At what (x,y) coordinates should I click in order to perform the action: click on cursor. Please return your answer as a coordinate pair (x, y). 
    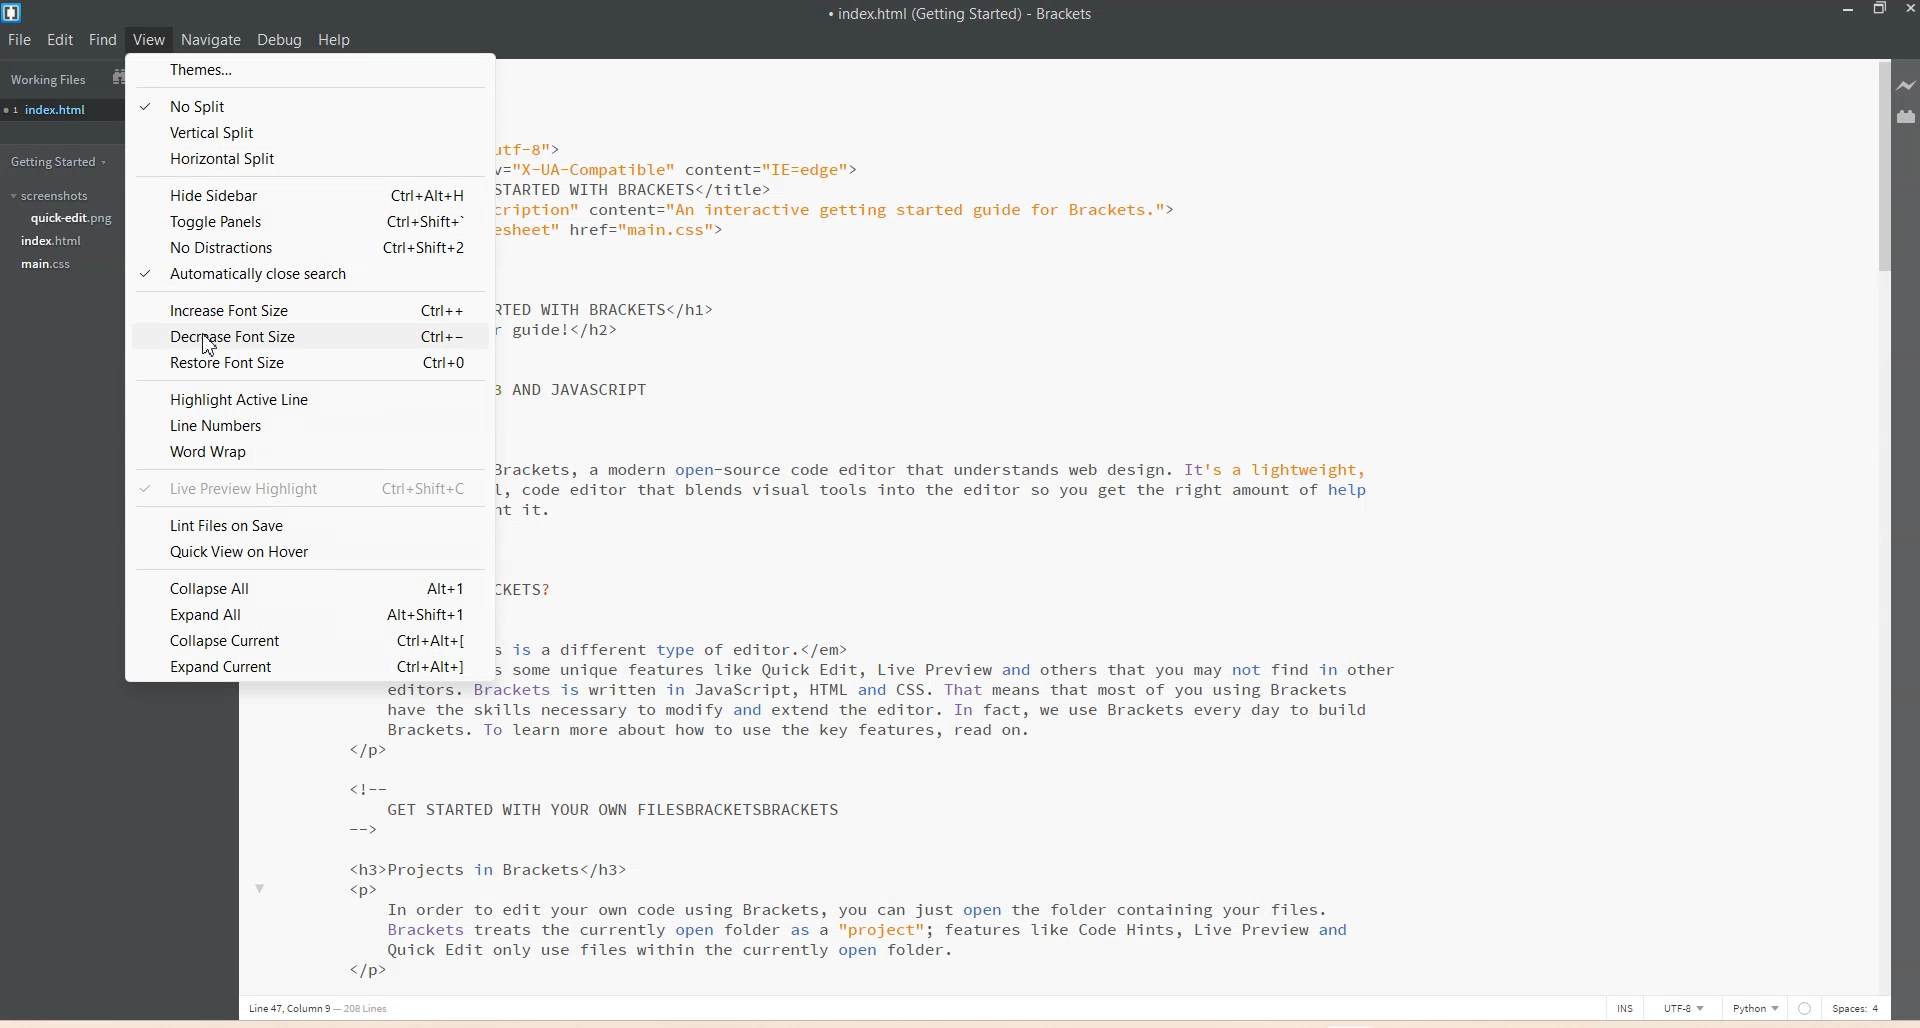
    Looking at the image, I should click on (207, 345).